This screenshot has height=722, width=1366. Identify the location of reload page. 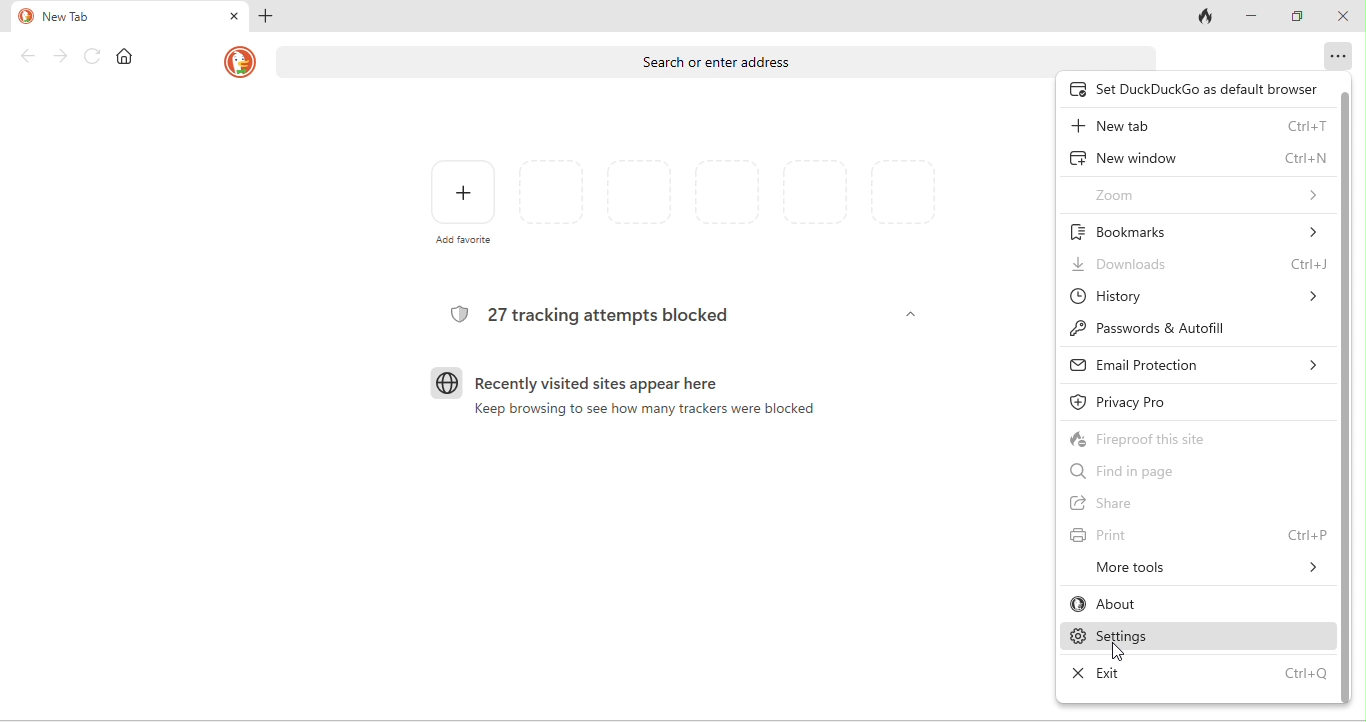
(93, 56).